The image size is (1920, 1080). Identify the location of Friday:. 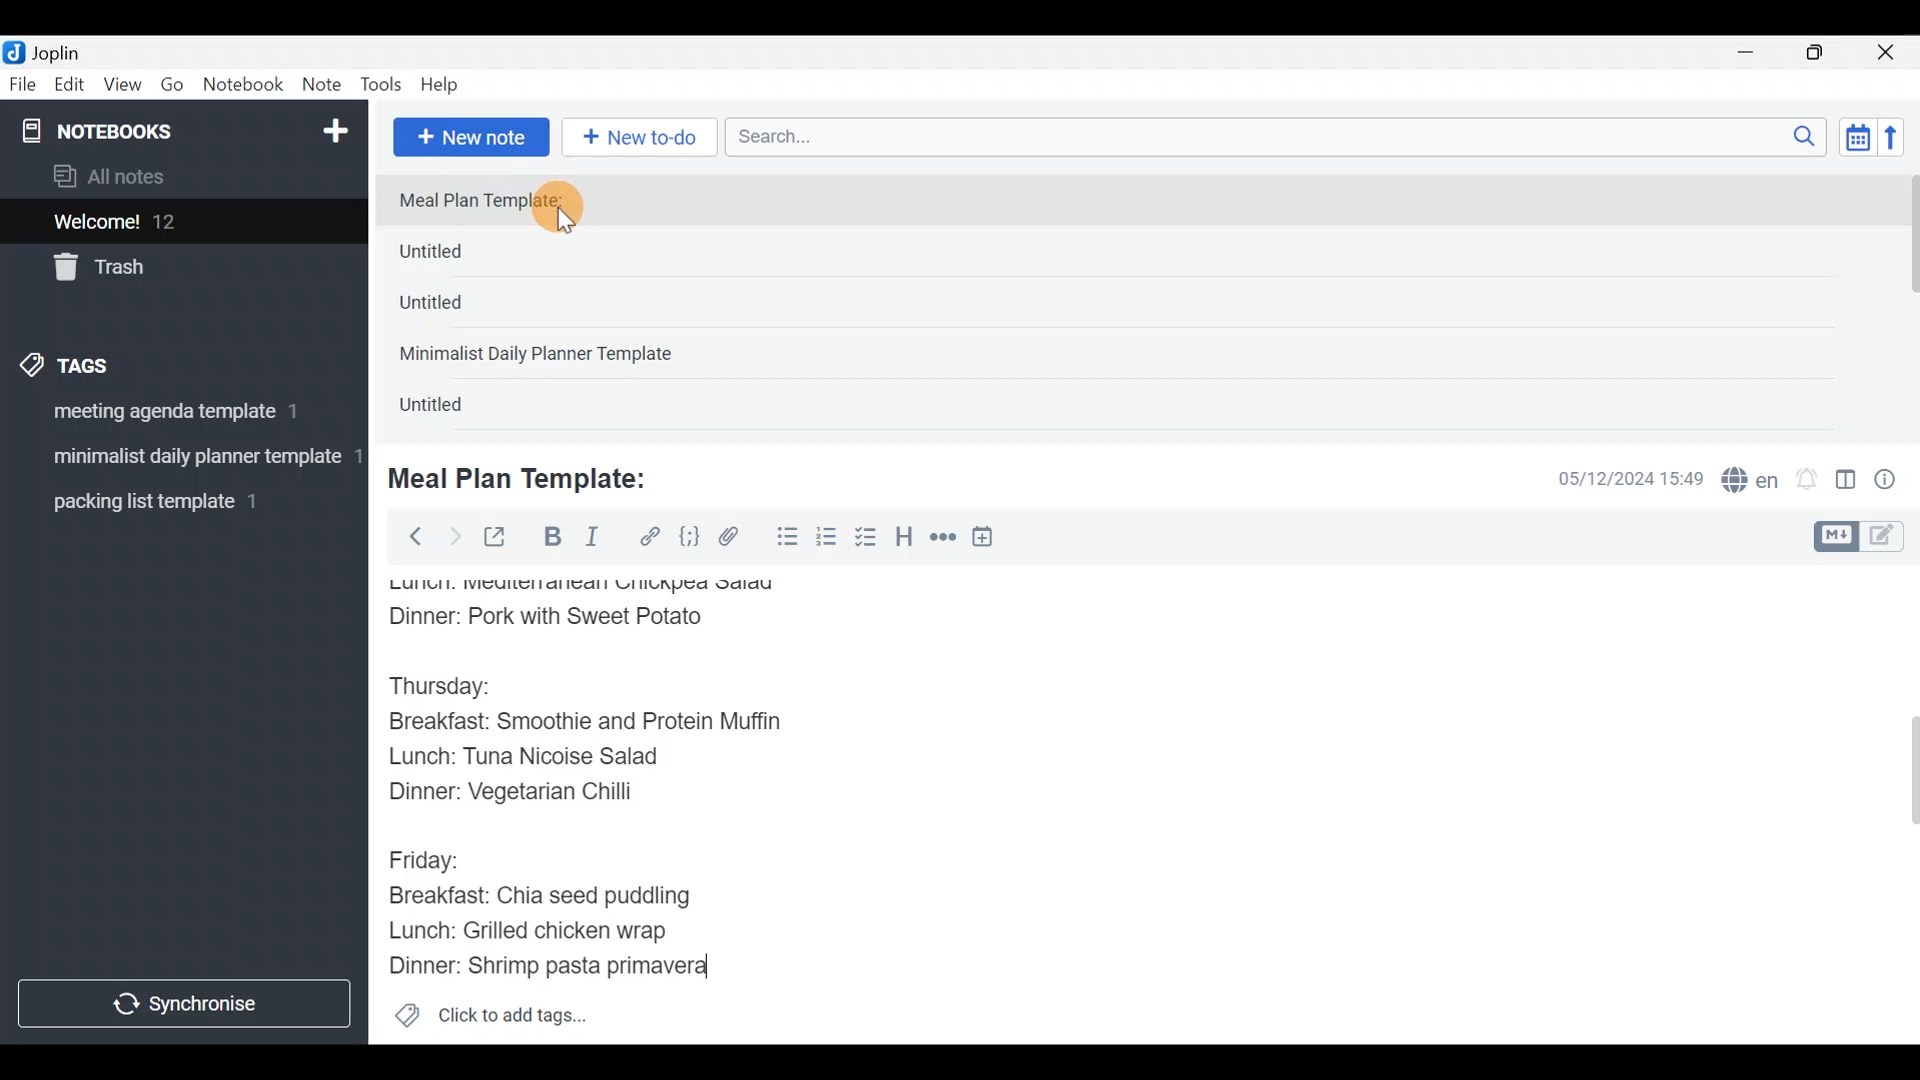
(430, 858).